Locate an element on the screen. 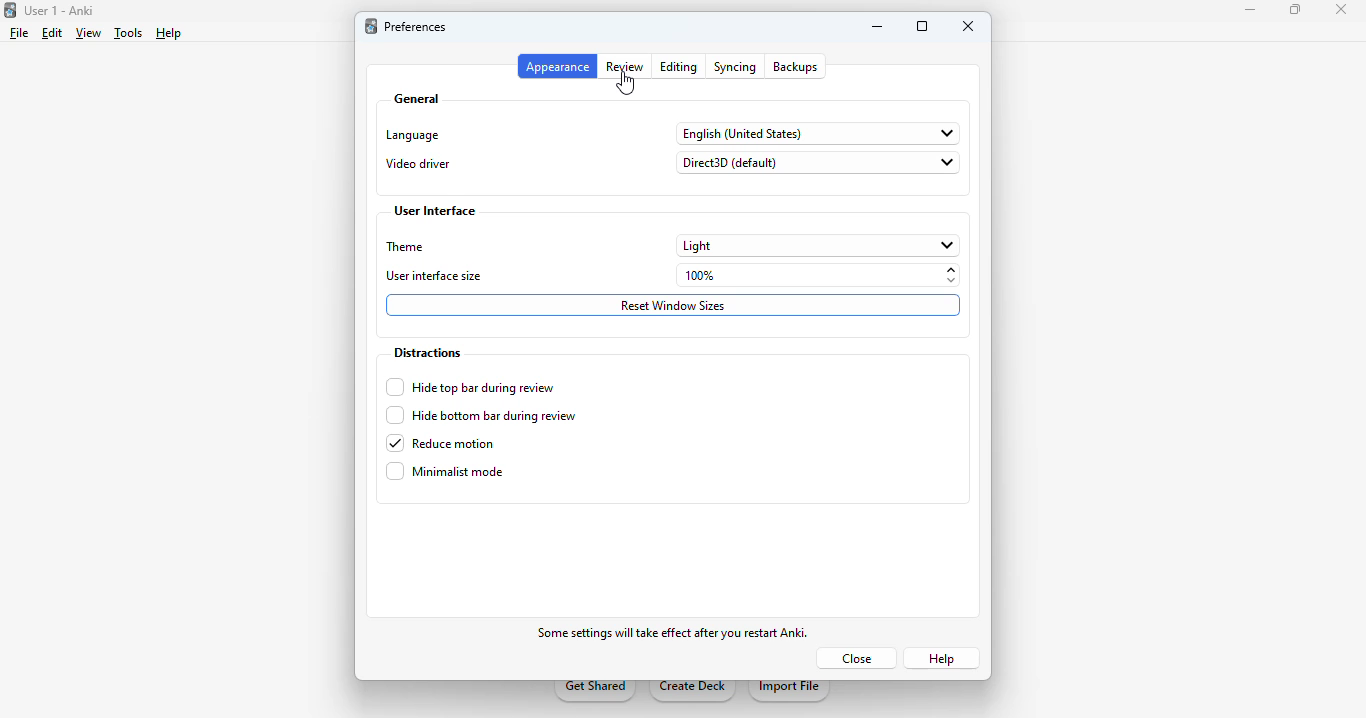  minimize is located at coordinates (877, 26).